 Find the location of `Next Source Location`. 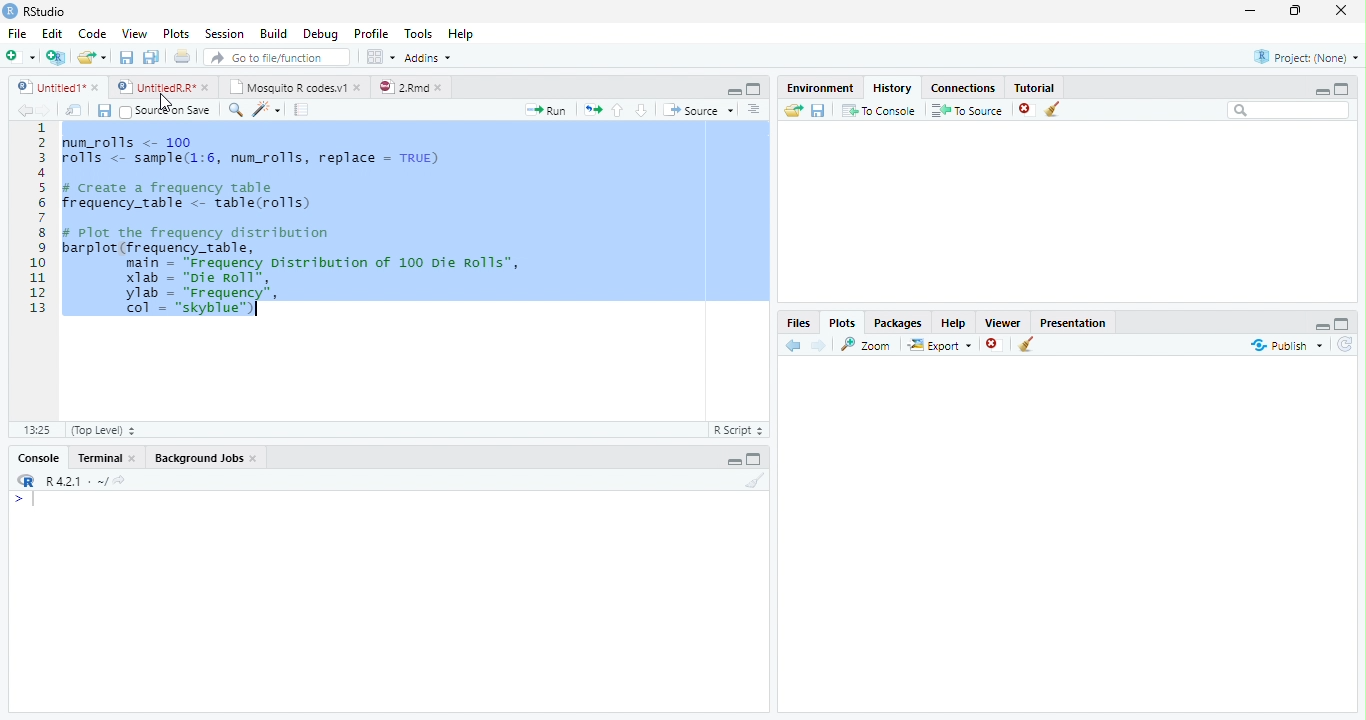

Next Source Location is located at coordinates (45, 109).